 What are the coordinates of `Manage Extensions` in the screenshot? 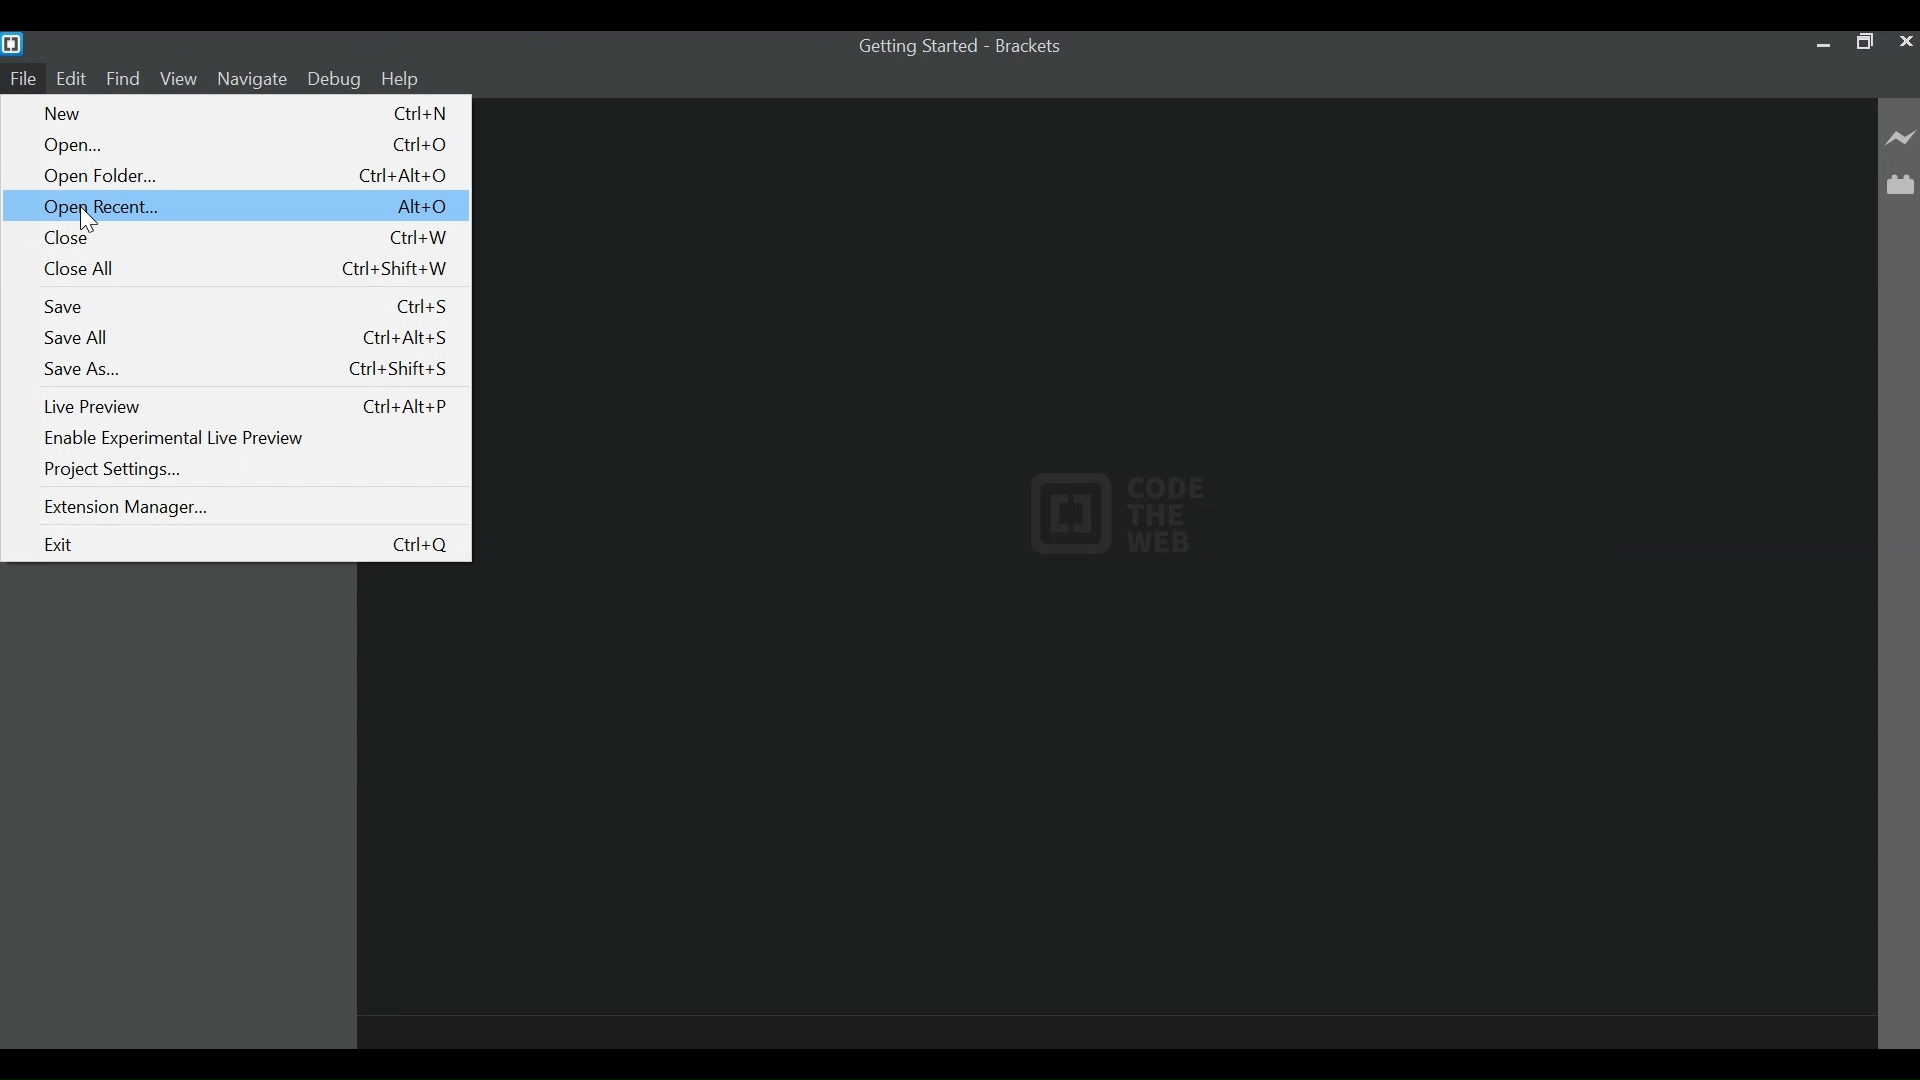 It's located at (1900, 184).